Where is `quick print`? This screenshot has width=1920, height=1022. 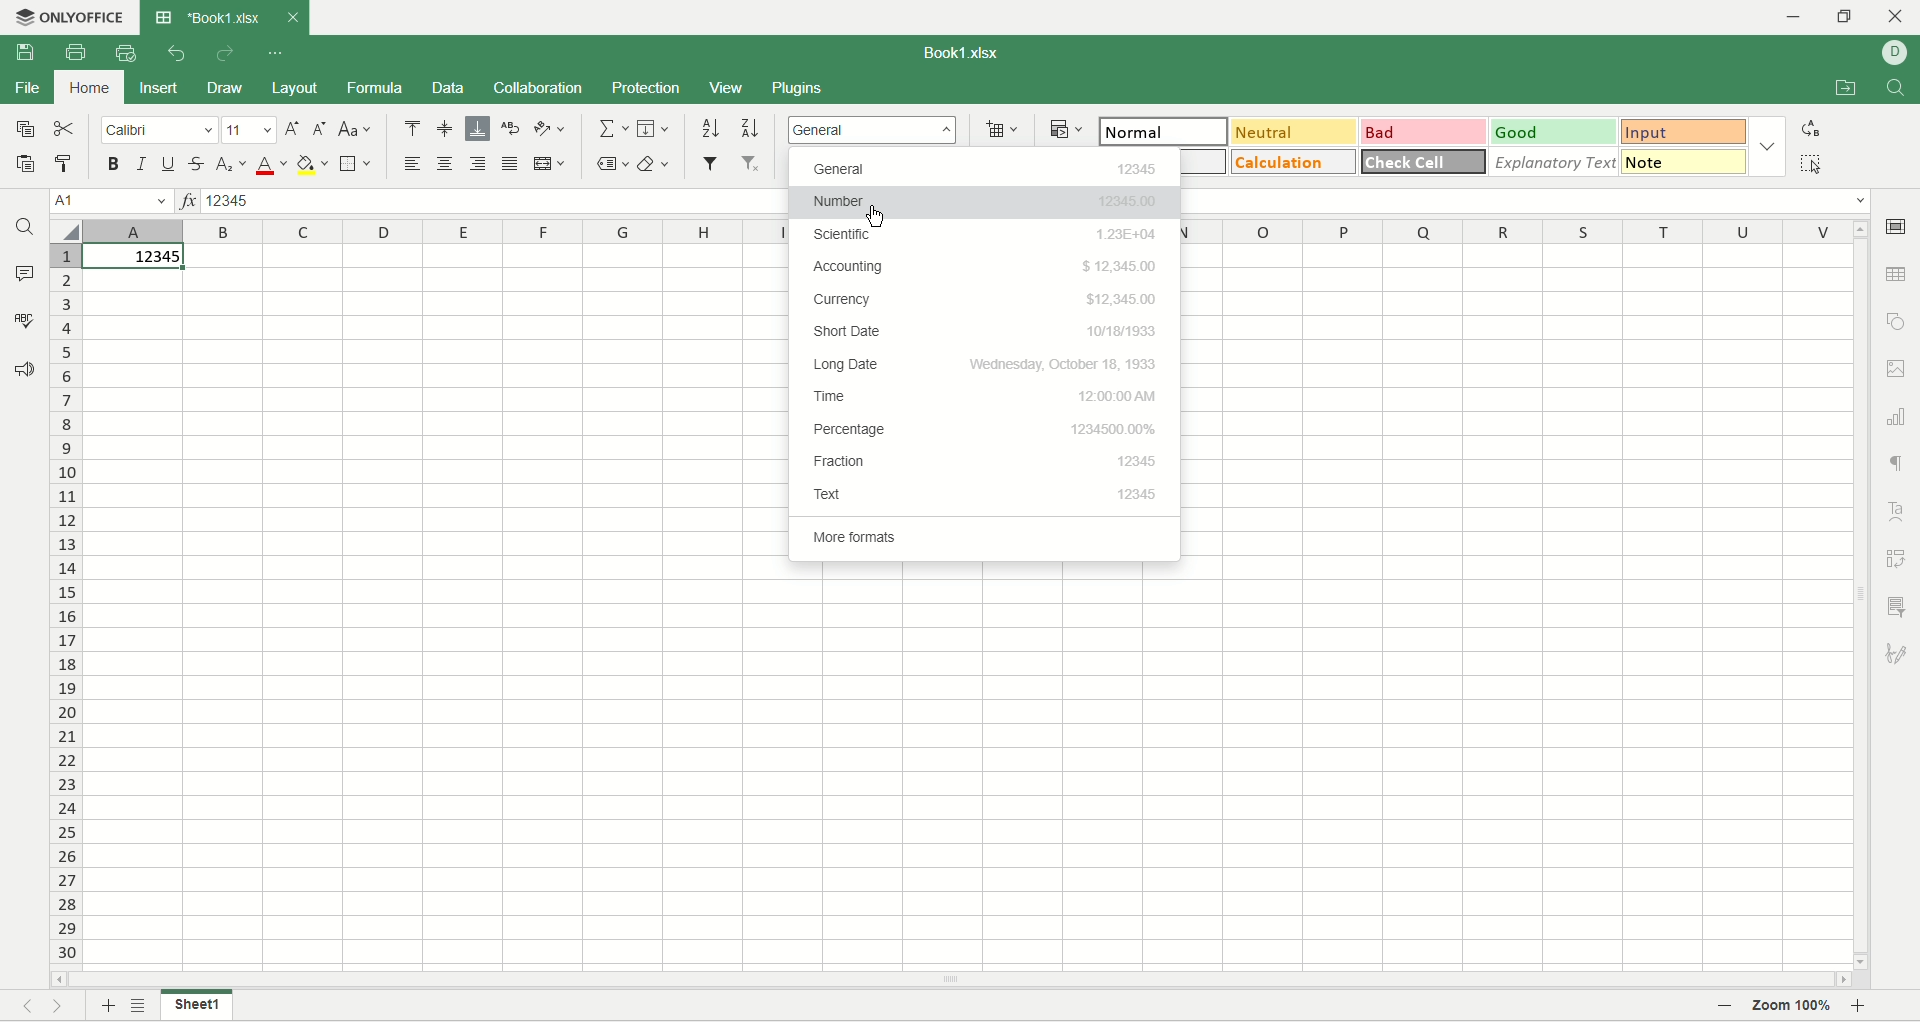 quick print is located at coordinates (126, 54).